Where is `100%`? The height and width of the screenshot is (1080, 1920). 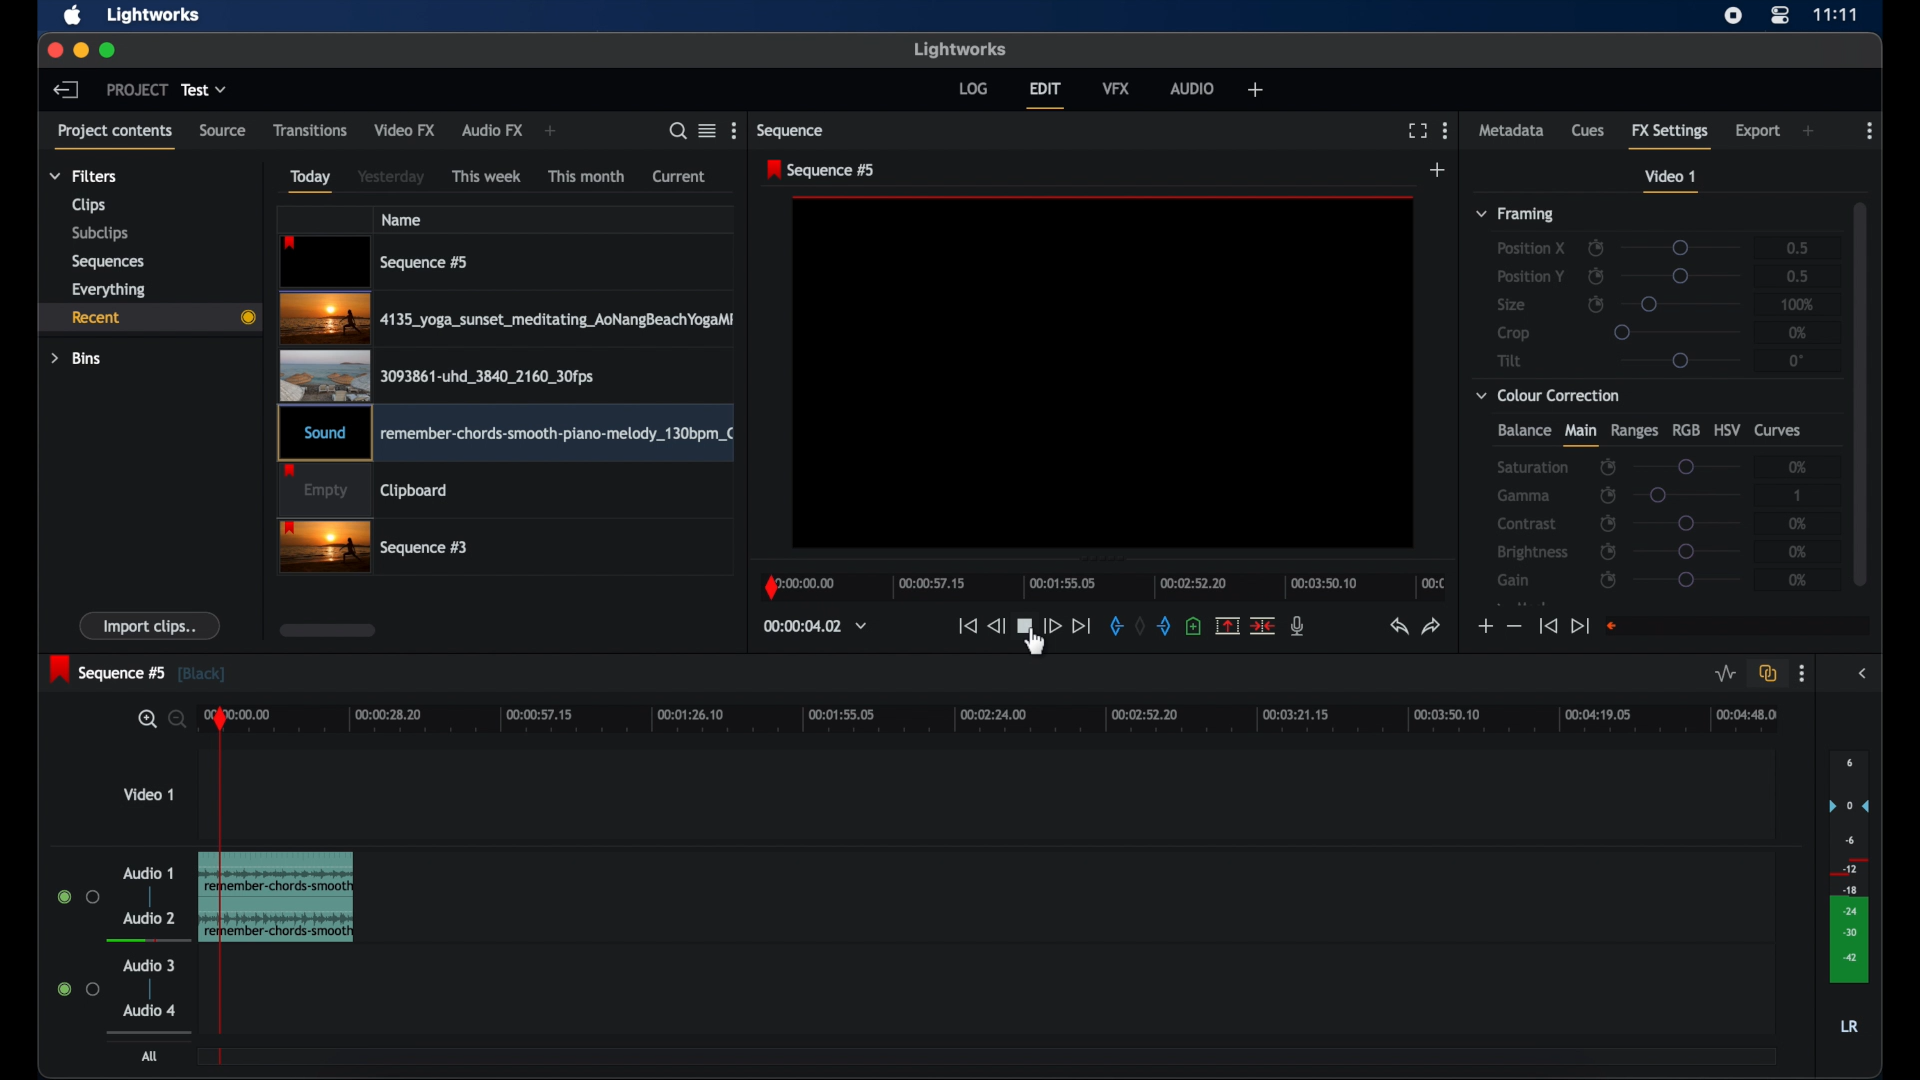
100% is located at coordinates (1798, 304).